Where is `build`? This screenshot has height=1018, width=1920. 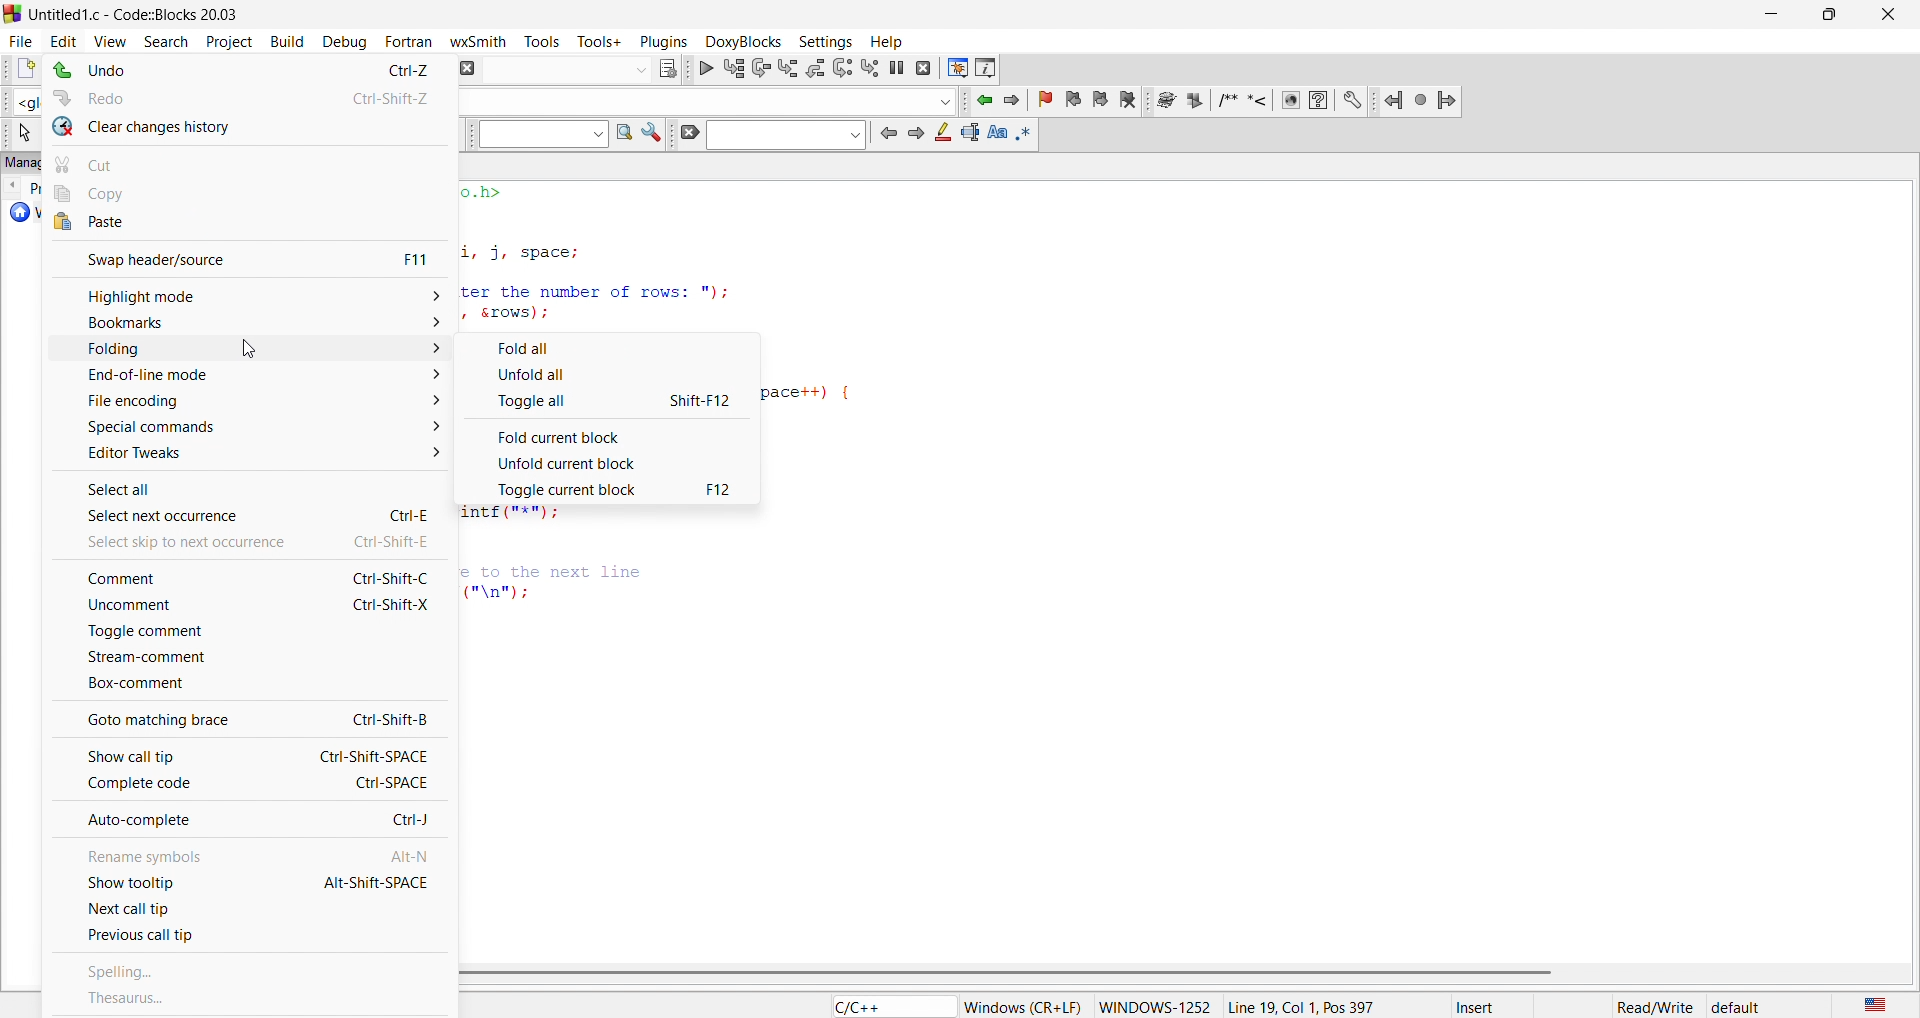 build is located at coordinates (284, 39).